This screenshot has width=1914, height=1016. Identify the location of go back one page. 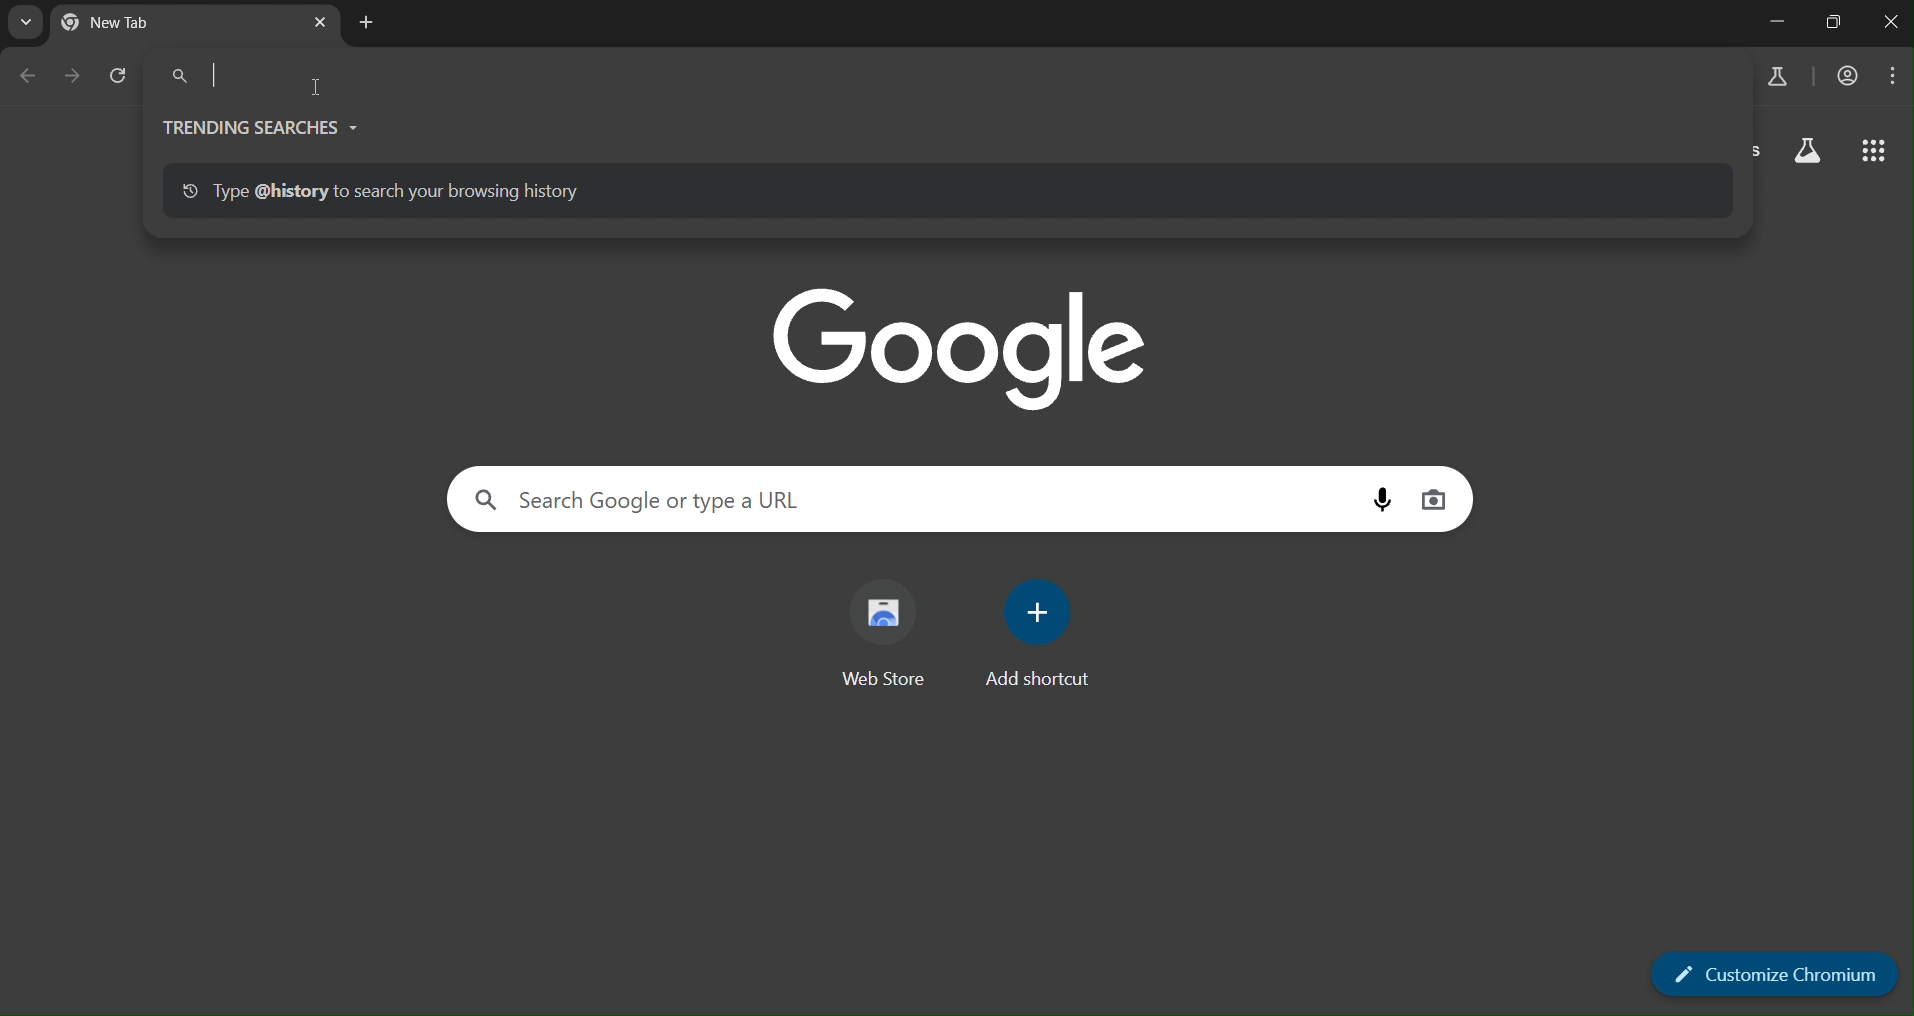
(29, 78).